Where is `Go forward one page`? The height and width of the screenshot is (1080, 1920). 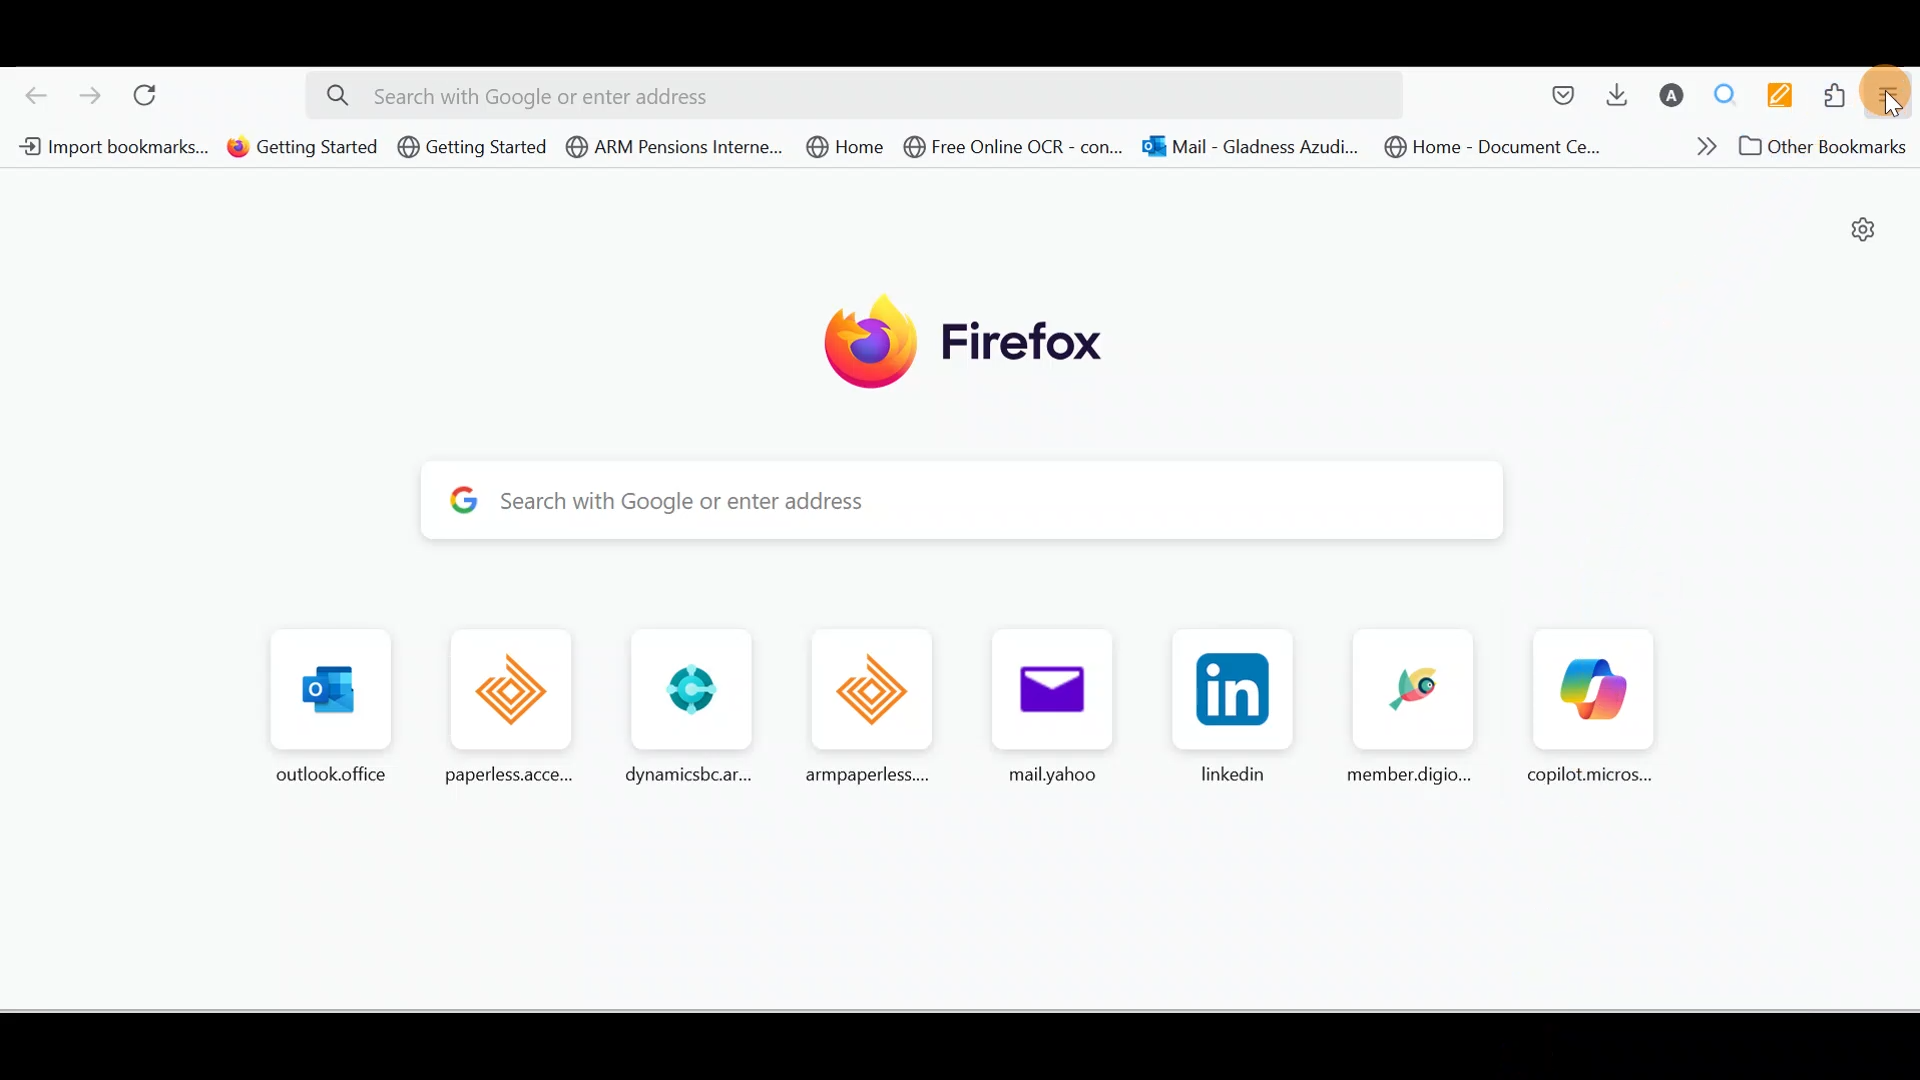
Go forward one page is located at coordinates (87, 93).